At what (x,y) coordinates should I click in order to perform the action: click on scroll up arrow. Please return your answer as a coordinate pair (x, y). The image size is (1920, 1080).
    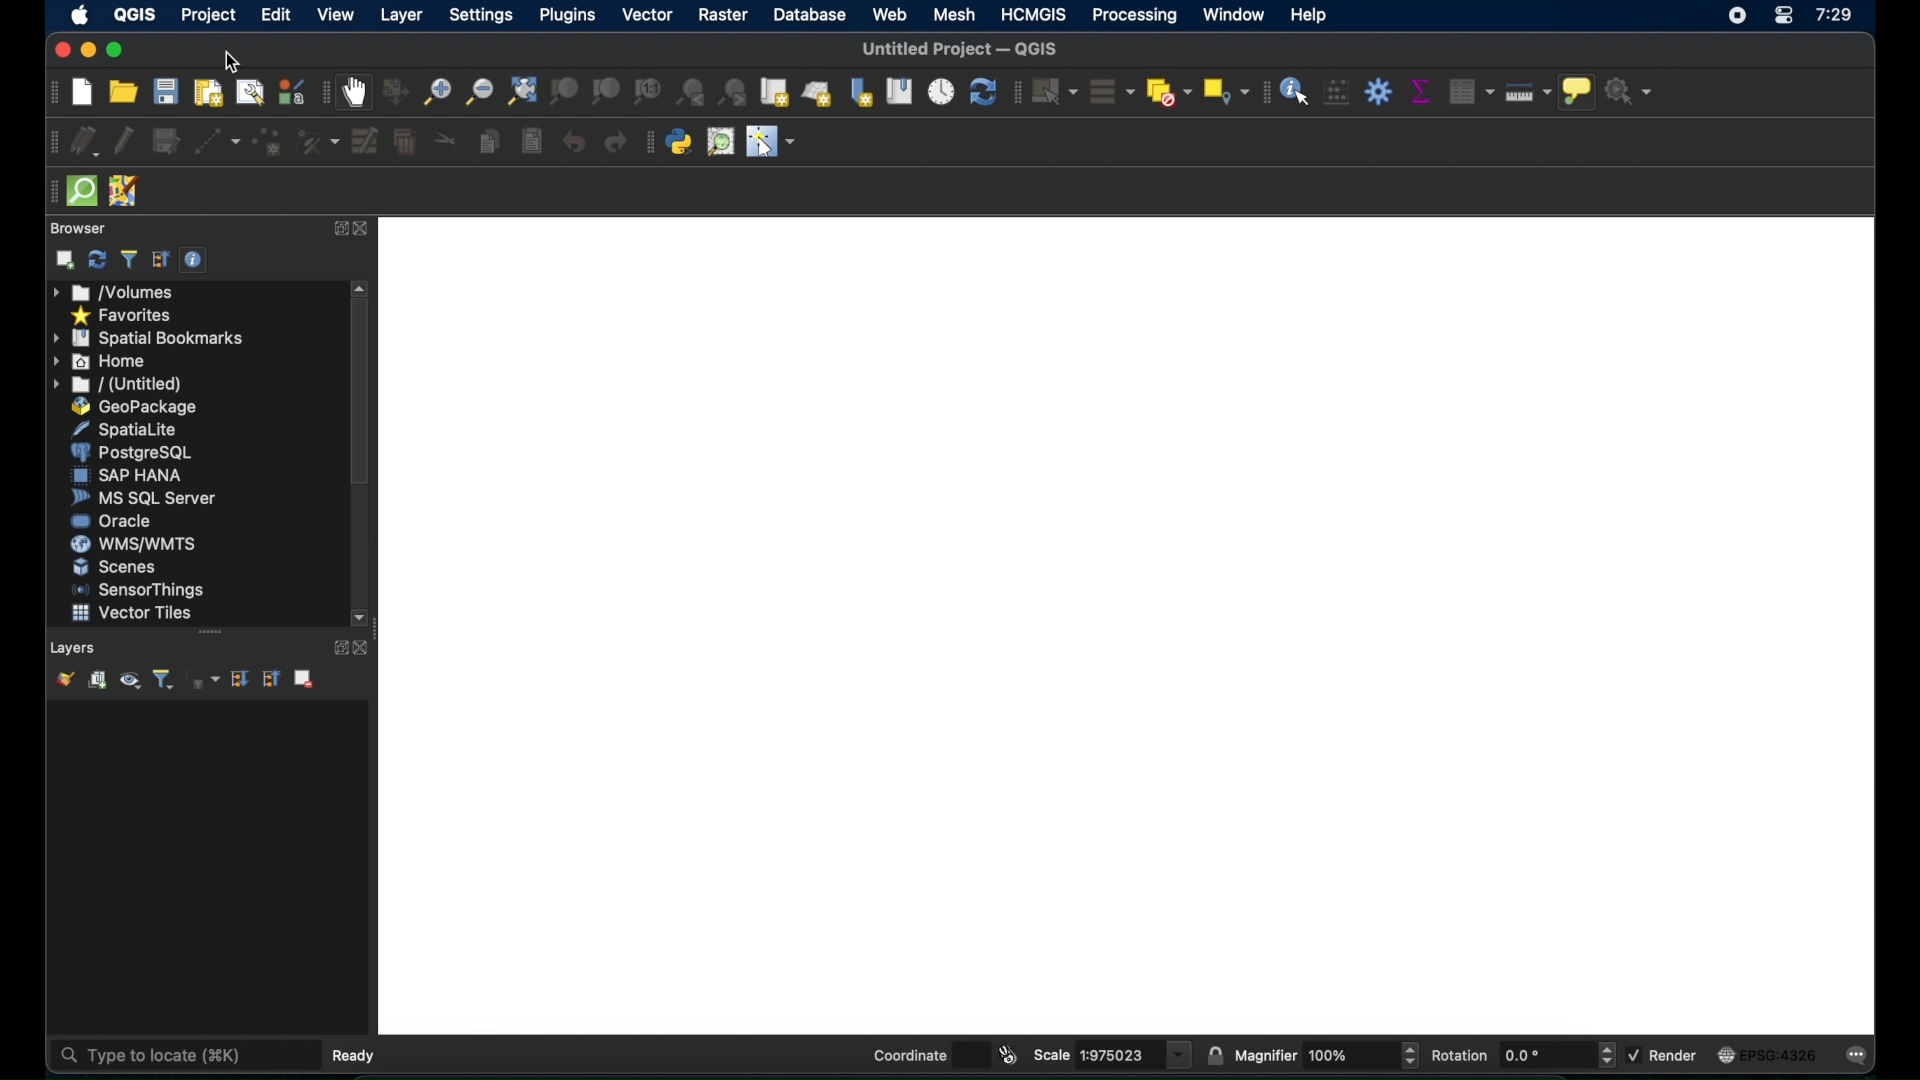
    Looking at the image, I should click on (361, 287).